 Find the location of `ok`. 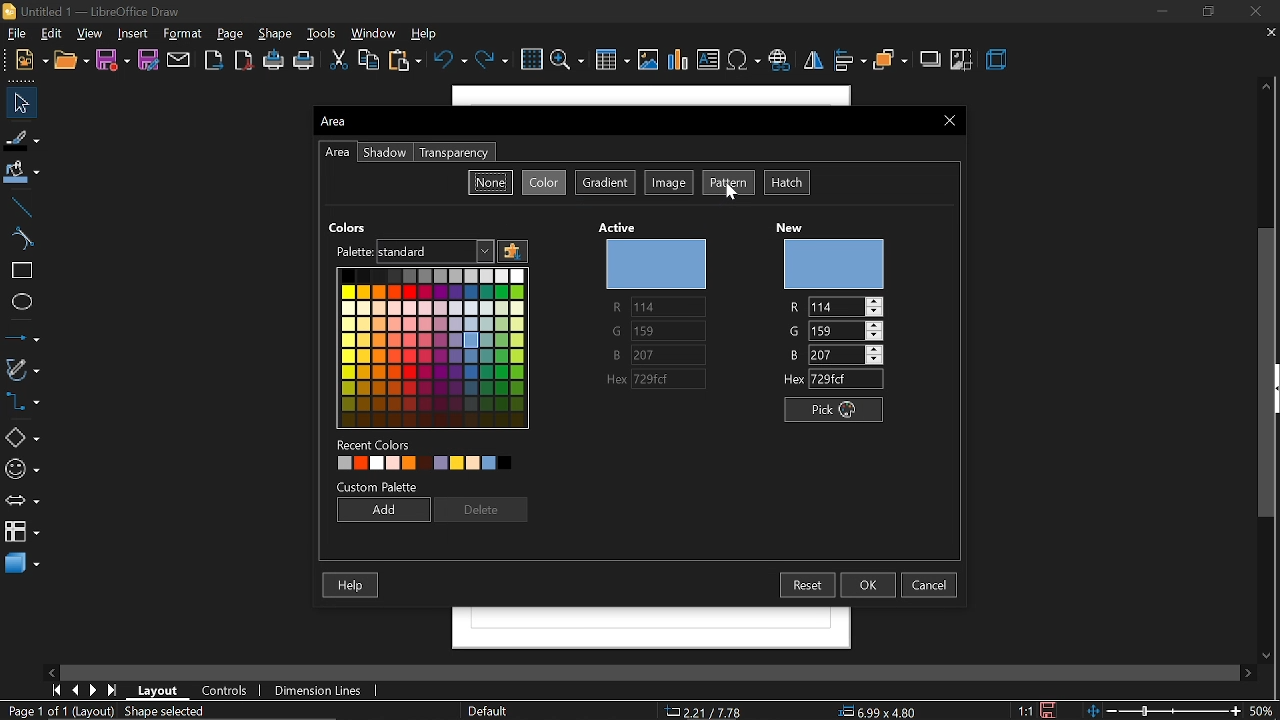

ok is located at coordinates (870, 585).